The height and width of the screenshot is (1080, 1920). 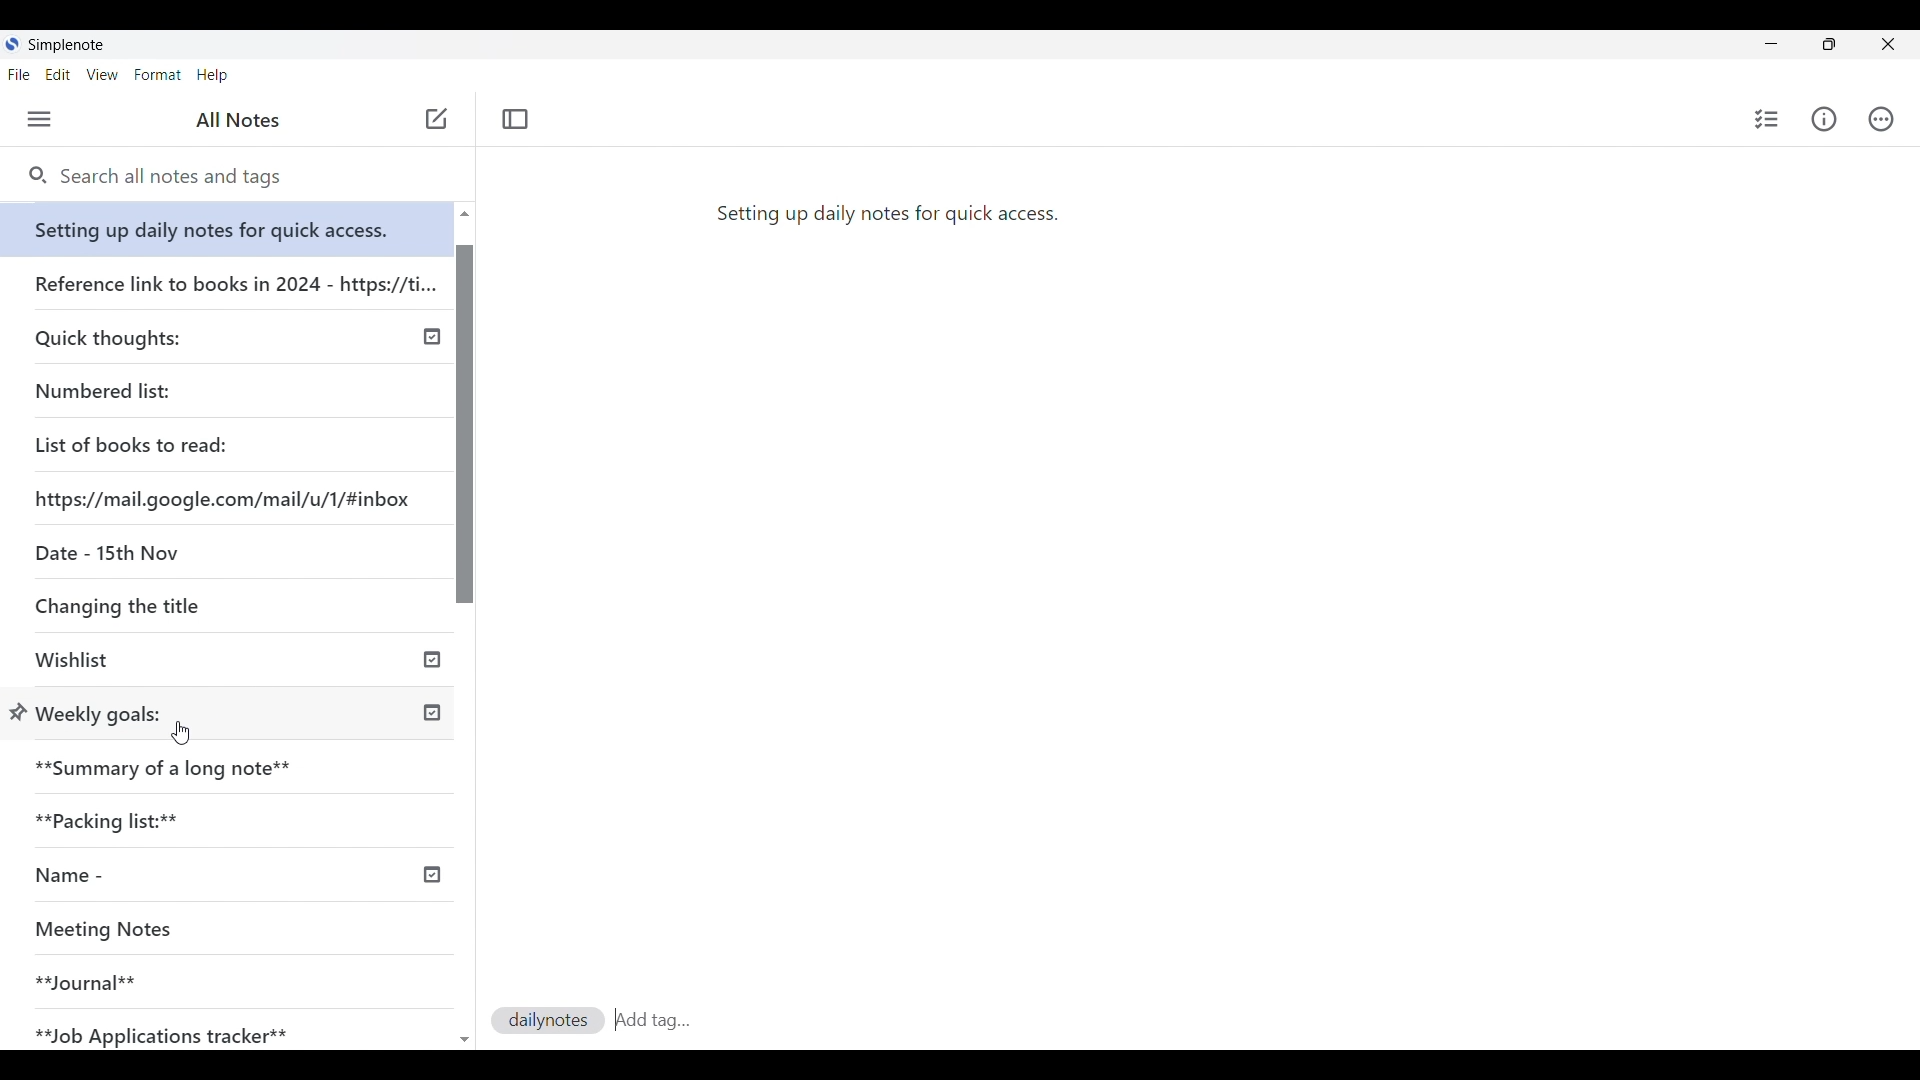 What do you see at coordinates (230, 224) in the screenshot?
I see `Setting up daily notes for quick access` at bounding box center [230, 224].